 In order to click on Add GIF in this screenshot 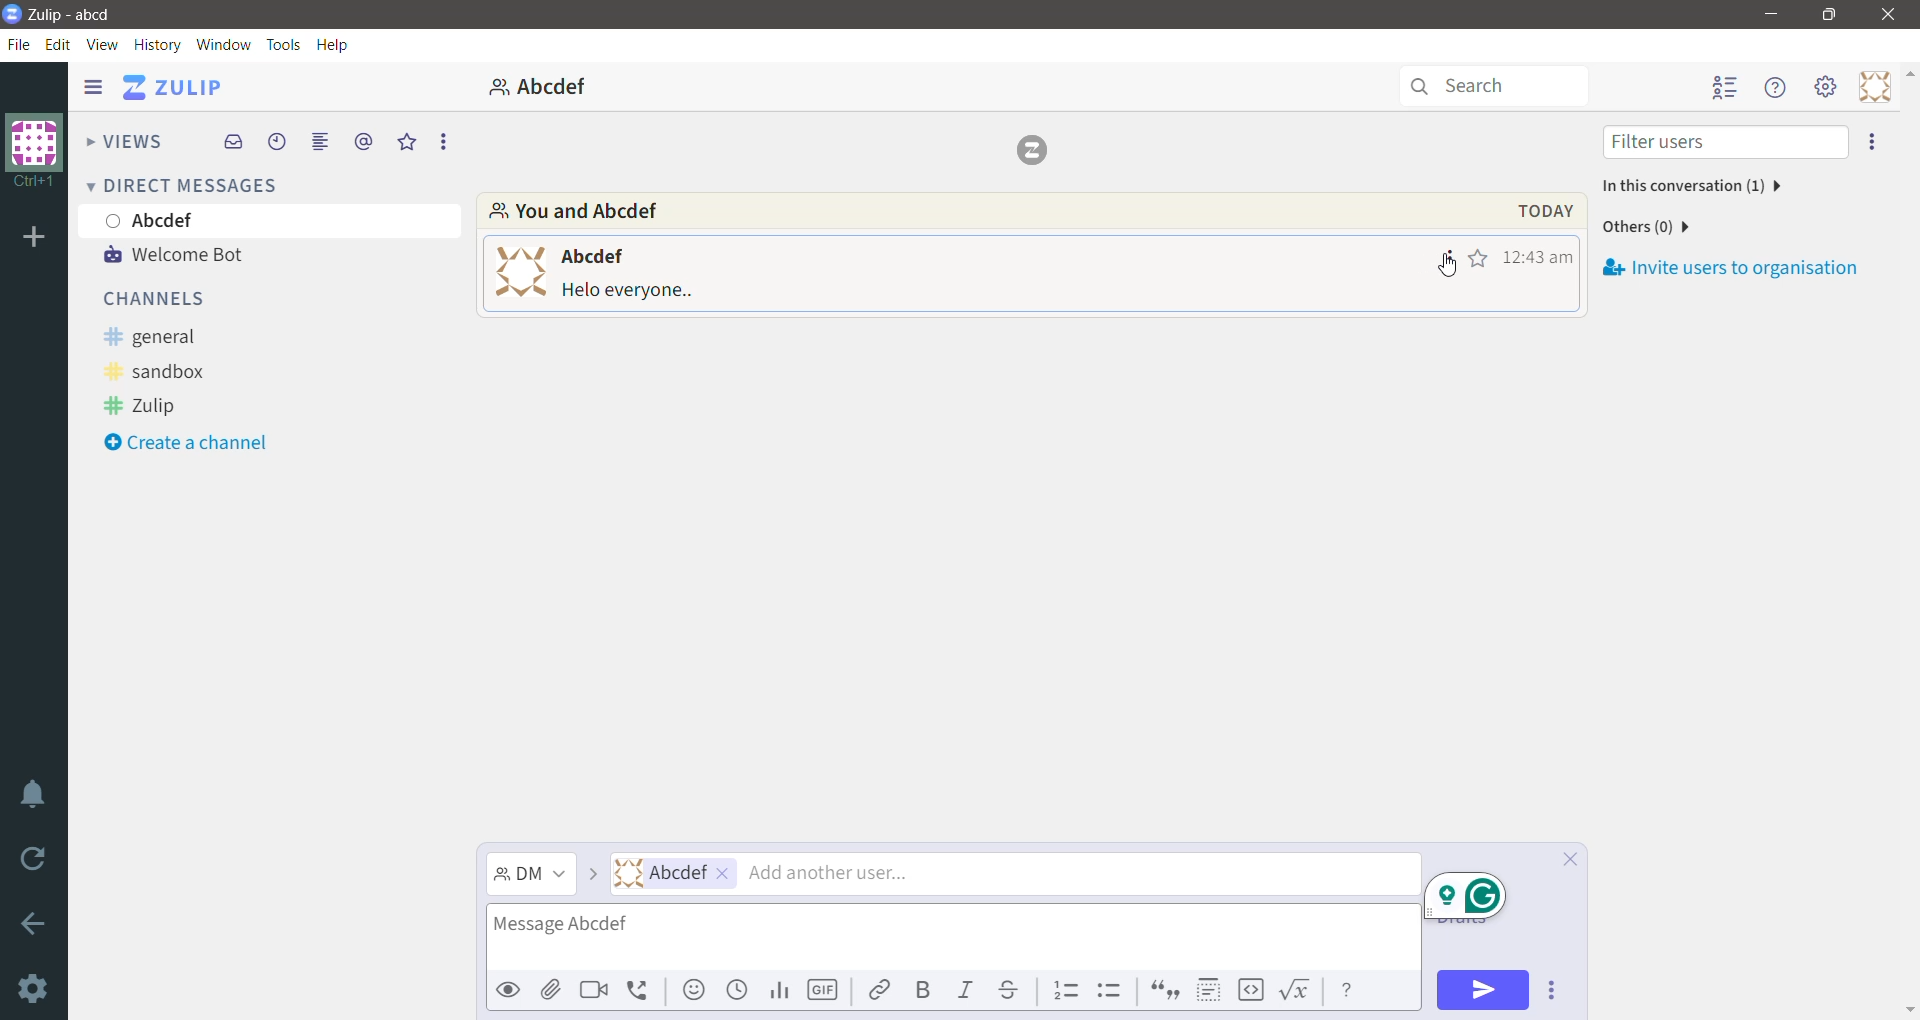, I will do `click(824, 989)`.